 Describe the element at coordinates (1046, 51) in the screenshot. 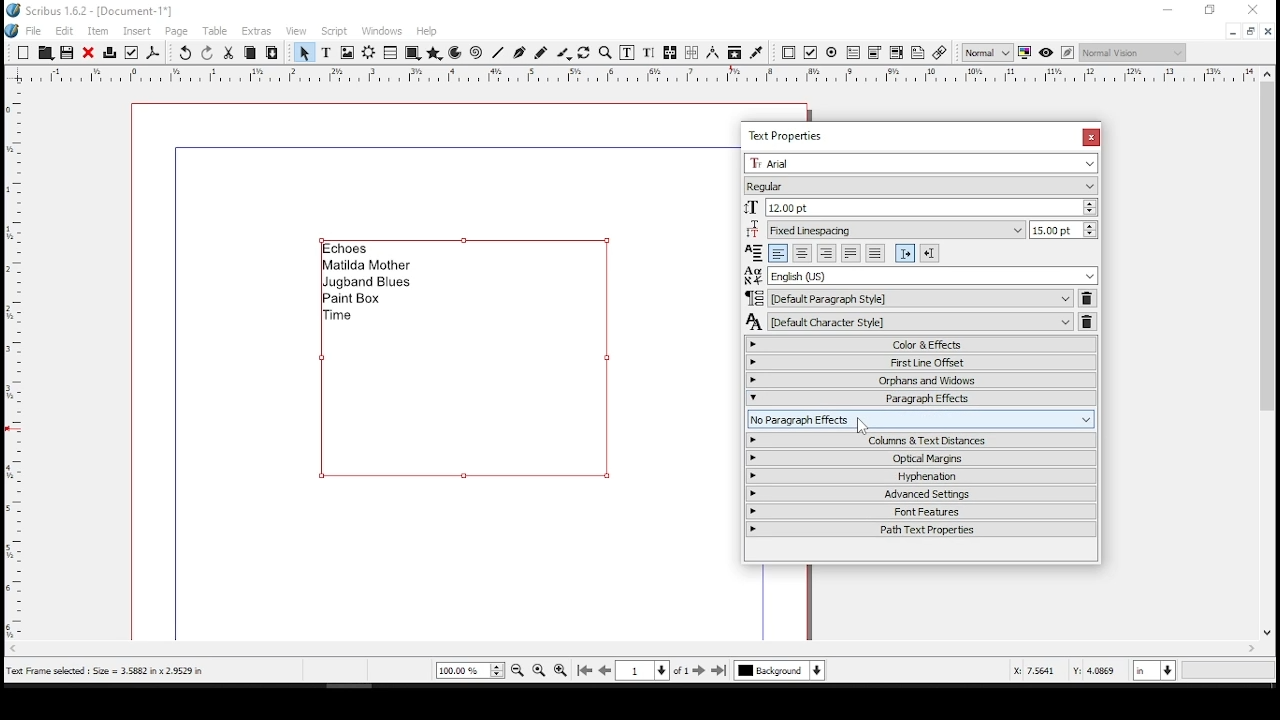

I see `preview mode` at that location.